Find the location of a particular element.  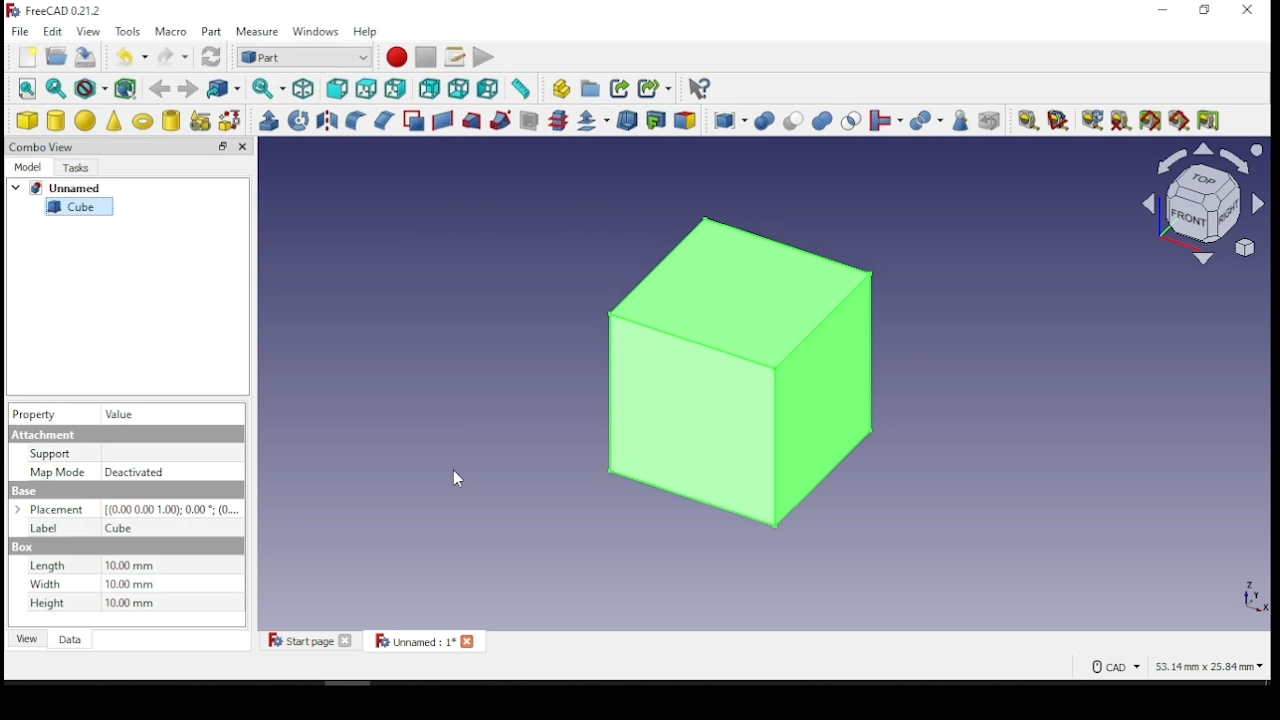

color per face is located at coordinates (688, 120).